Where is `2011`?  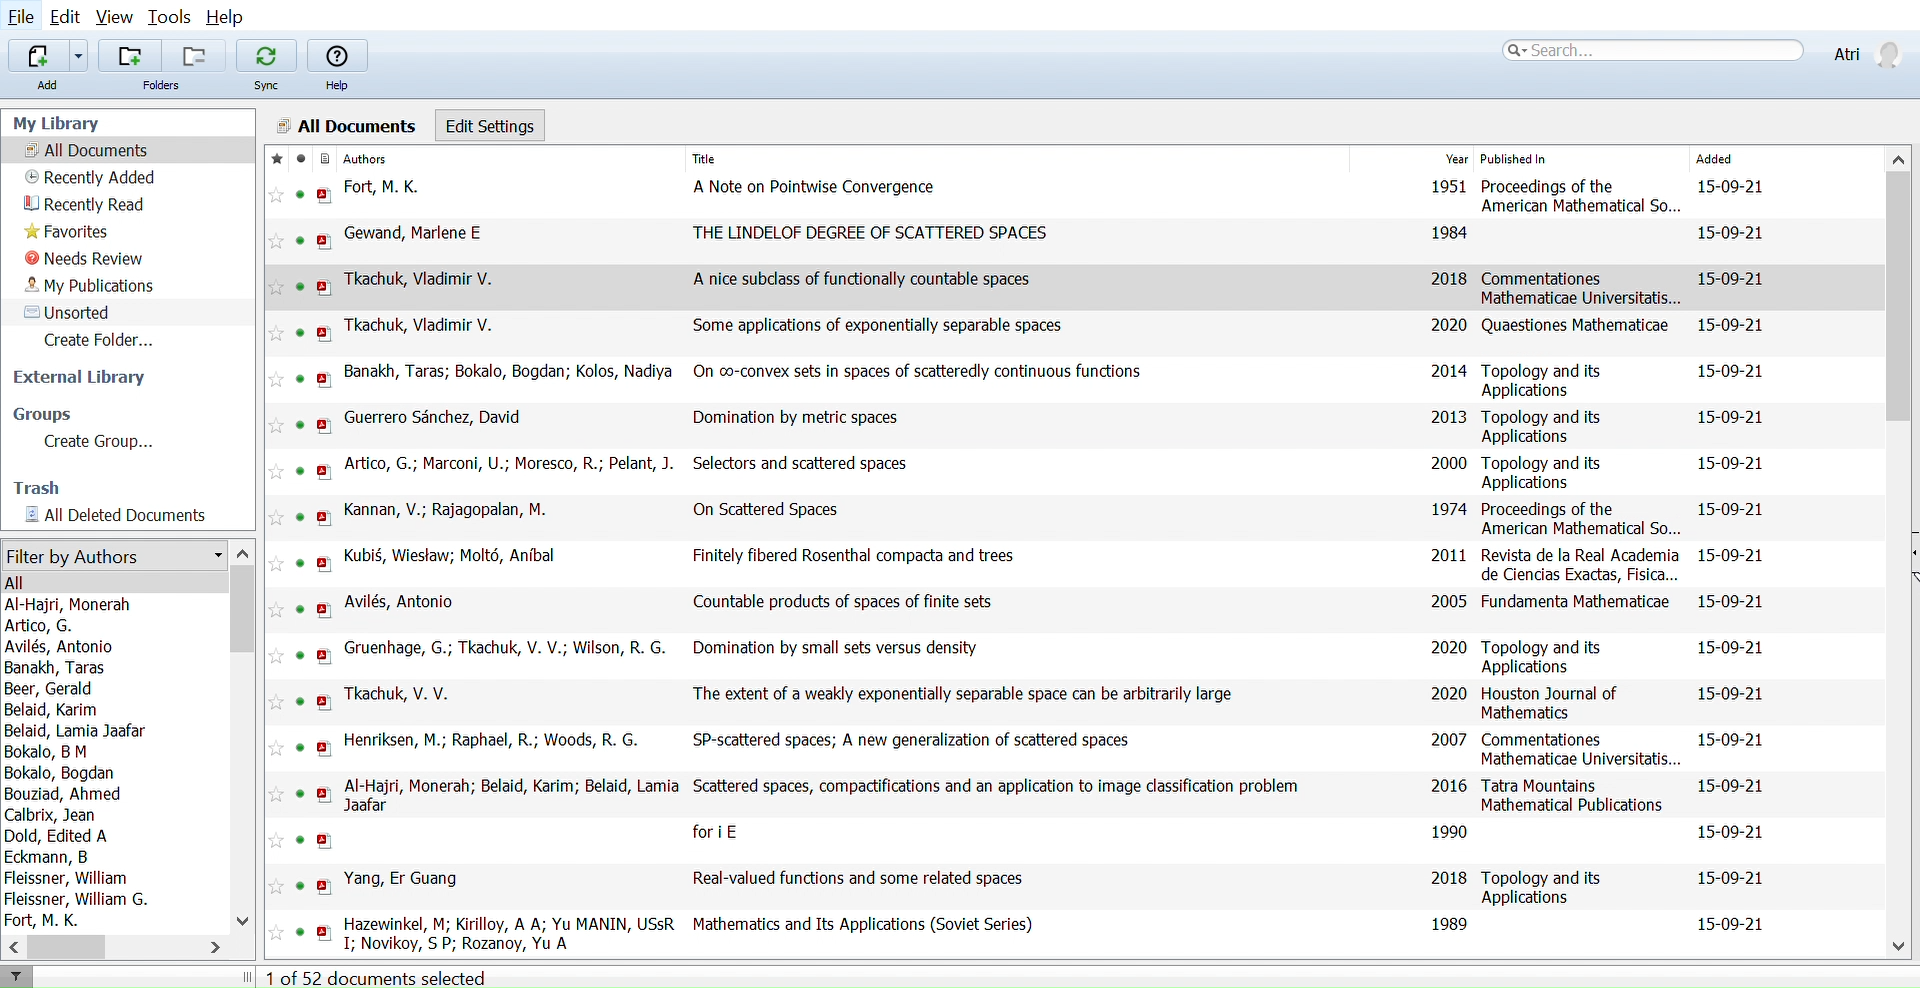 2011 is located at coordinates (1448, 555).